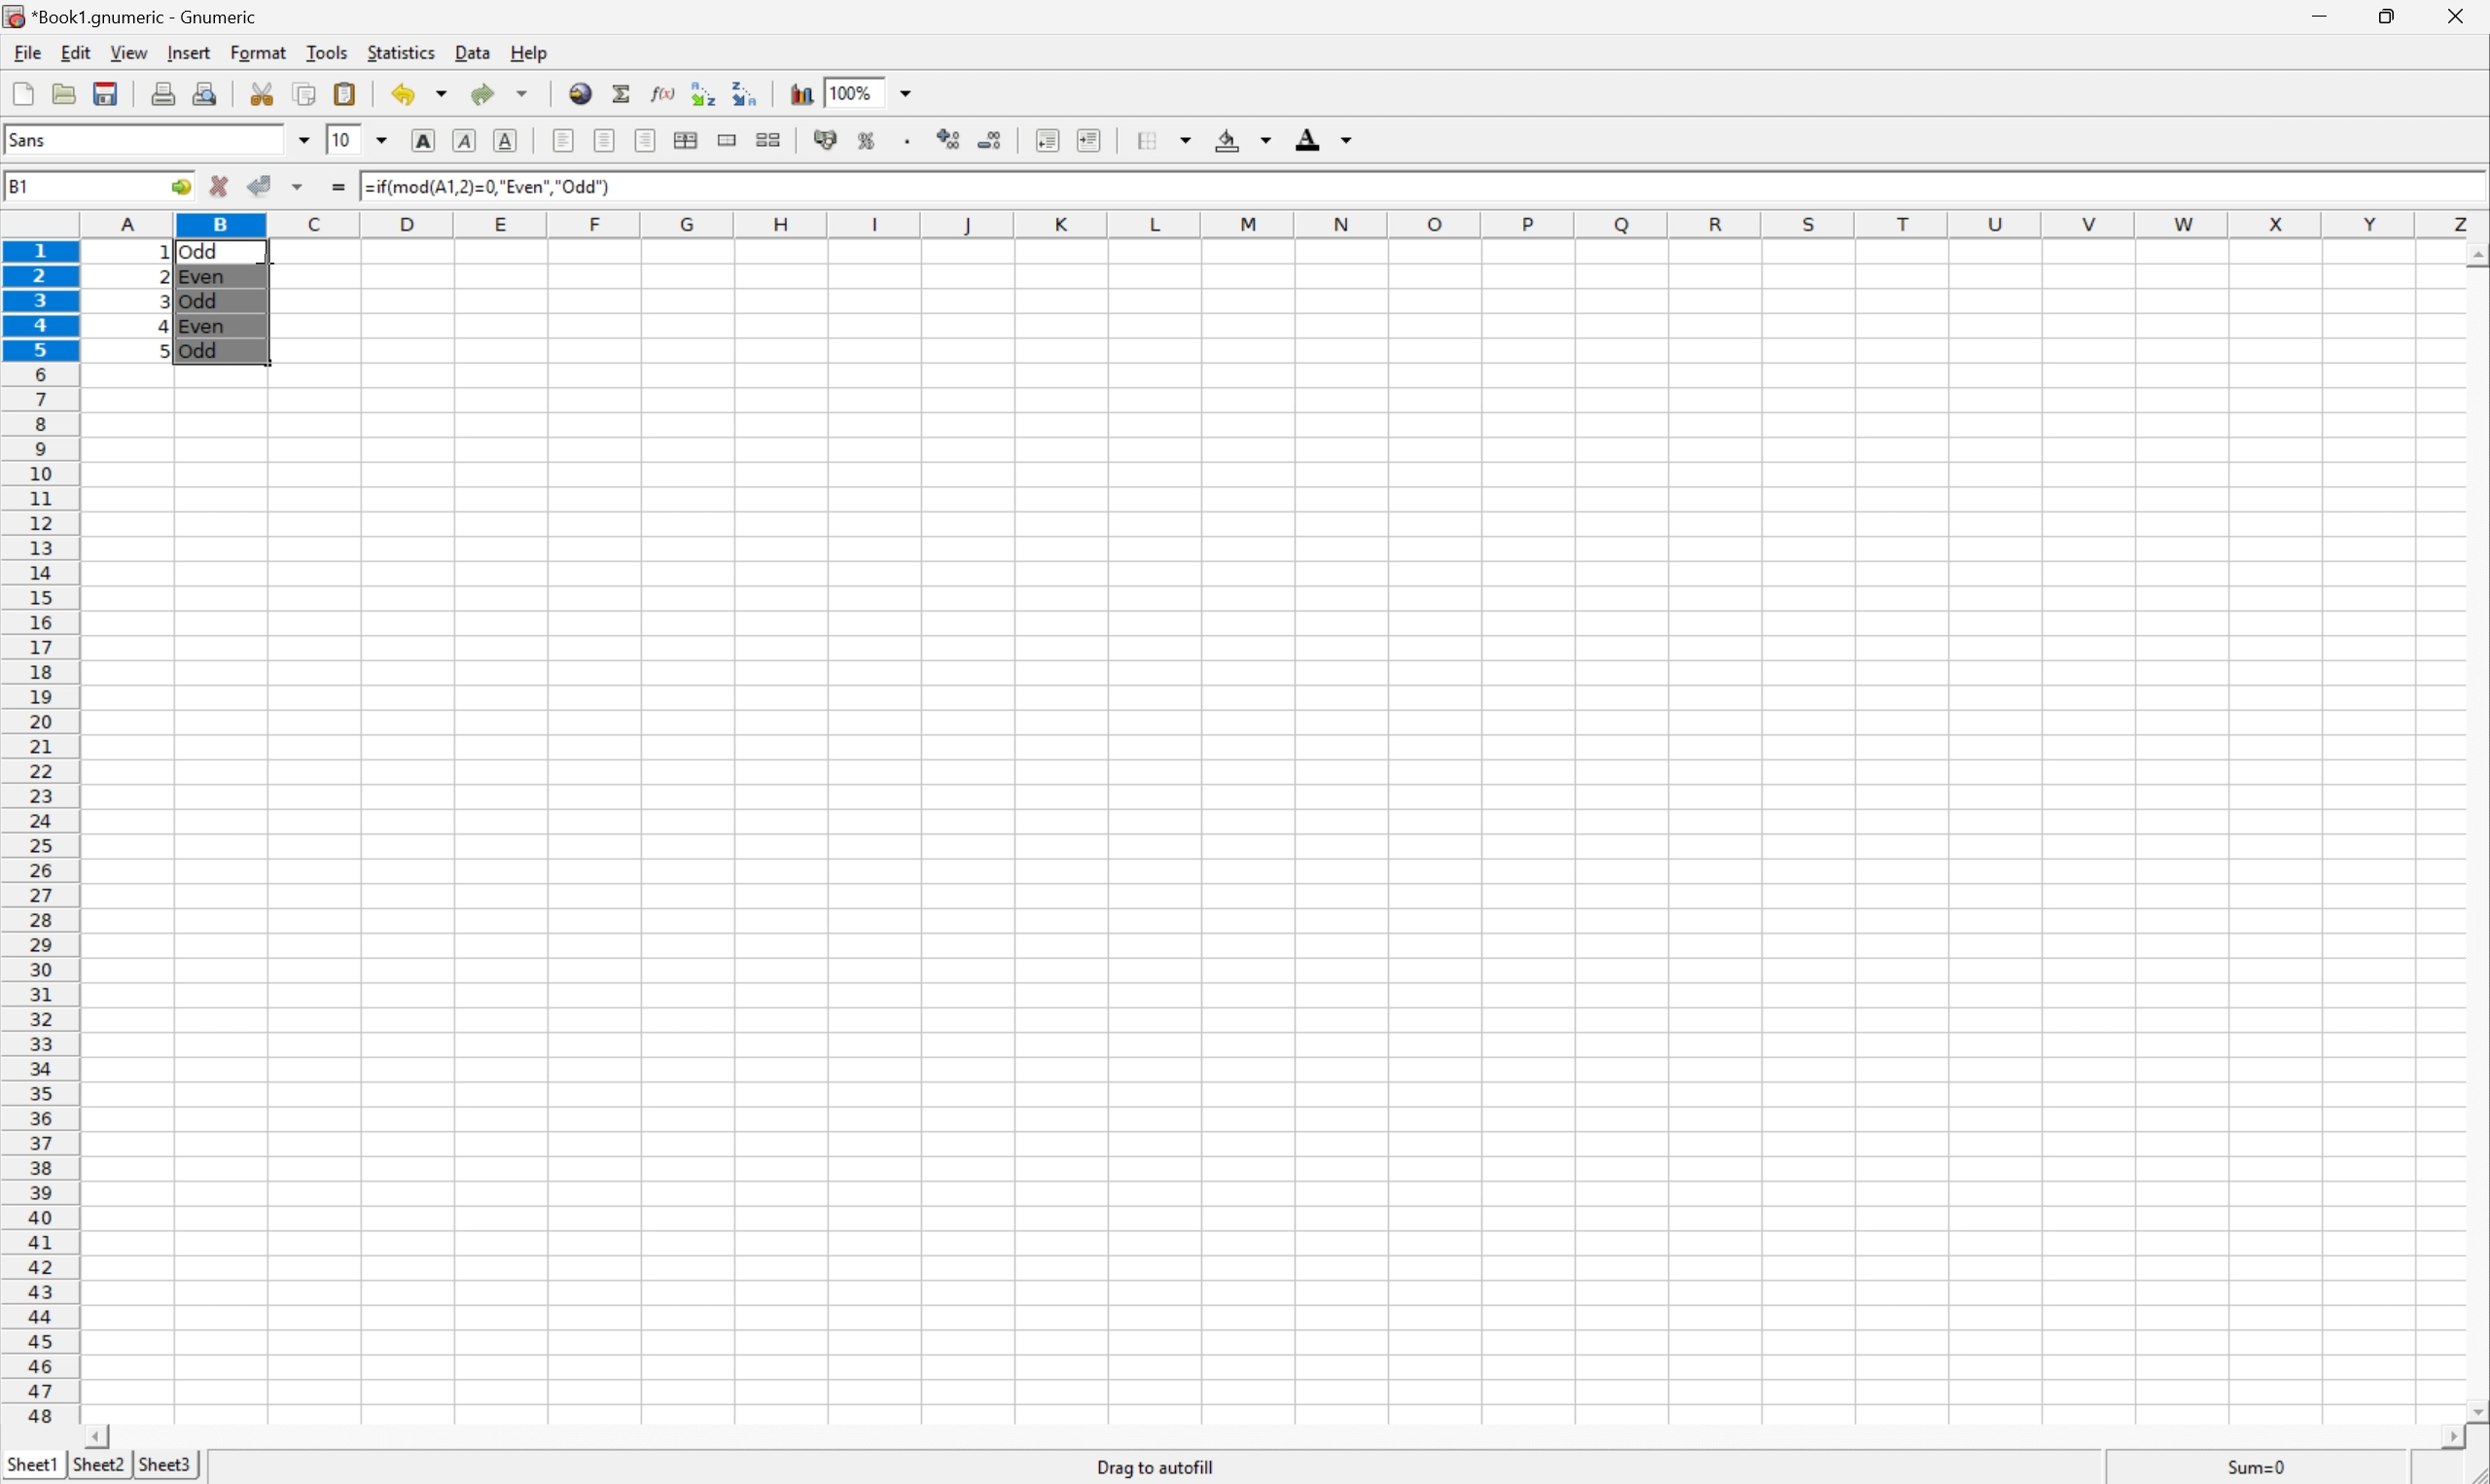 Image resolution: width=2490 pixels, height=1484 pixels. Describe the element at coordinates (2473, 1407) in the screenshot. I see `Scroll Down` at that location.